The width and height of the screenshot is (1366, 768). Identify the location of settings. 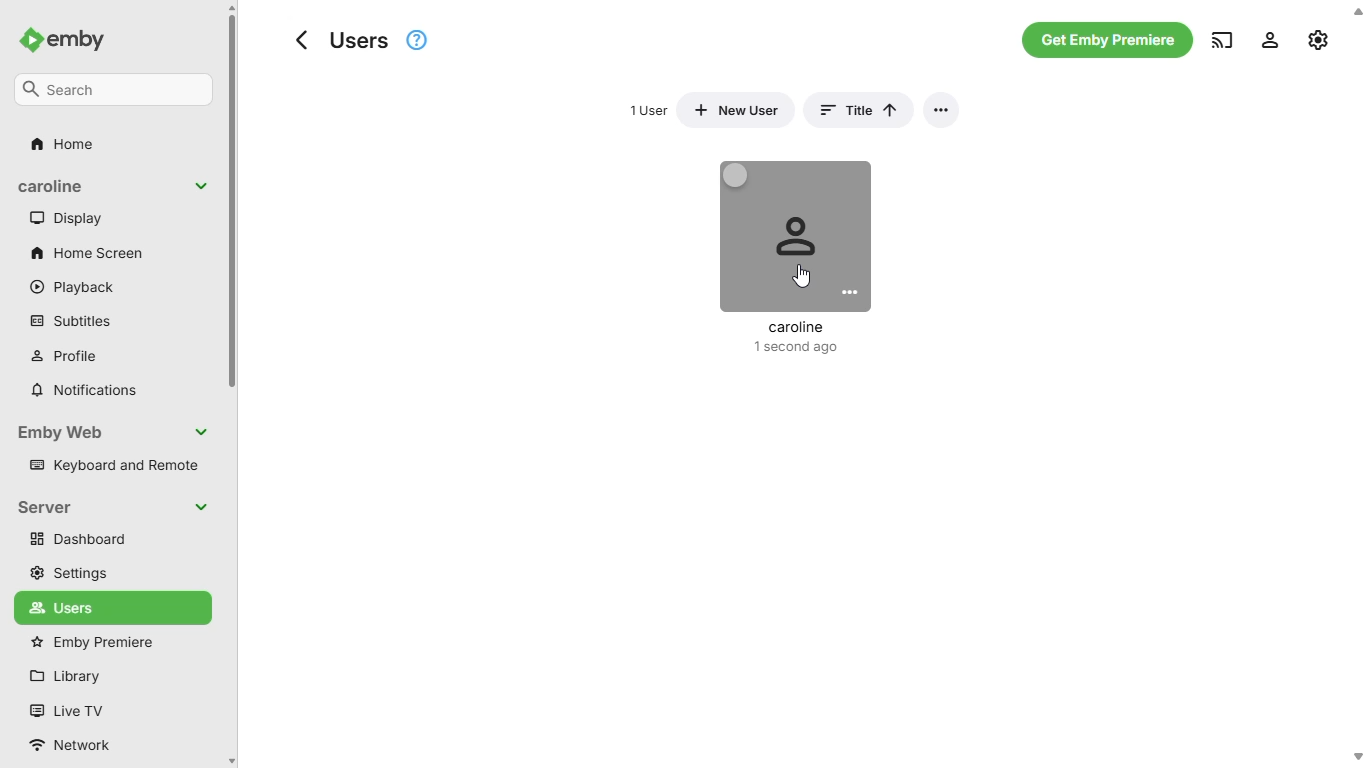
(68, 573).